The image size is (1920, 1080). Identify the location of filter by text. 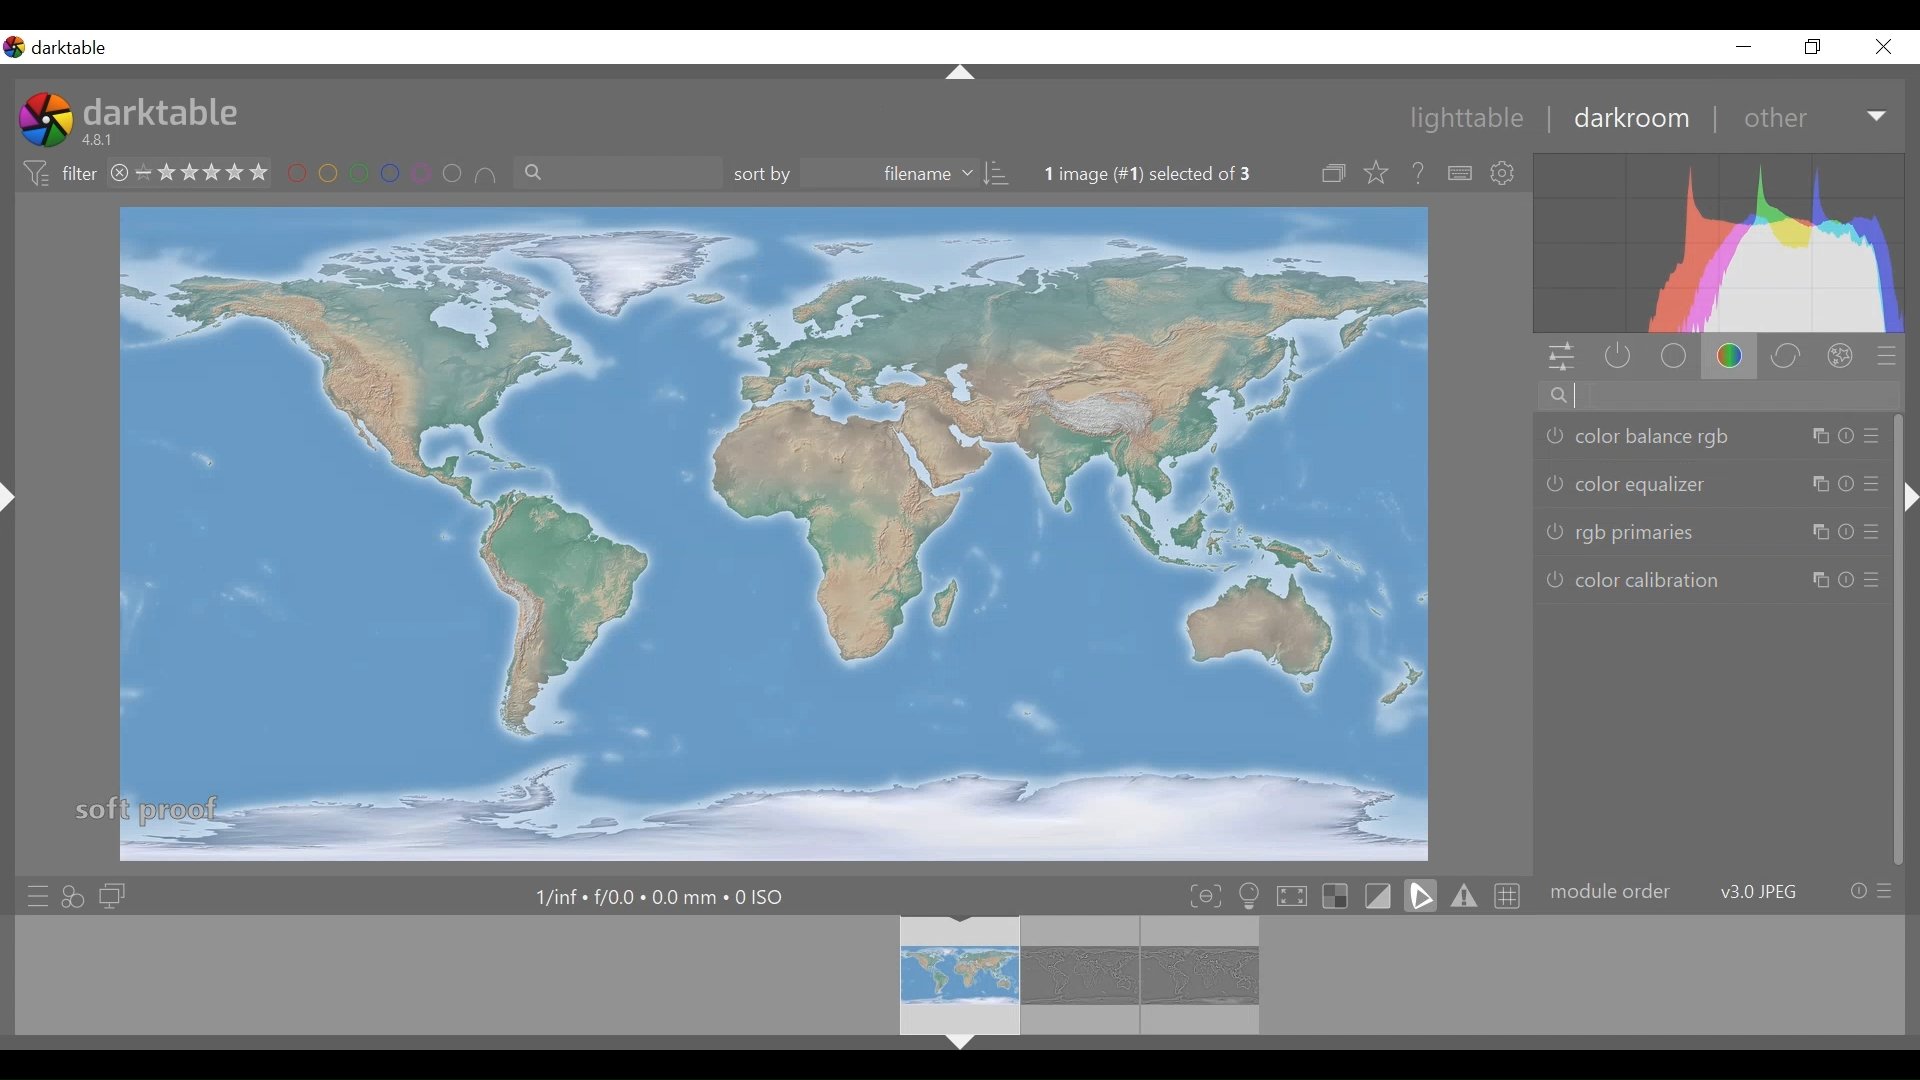
(617, 176).